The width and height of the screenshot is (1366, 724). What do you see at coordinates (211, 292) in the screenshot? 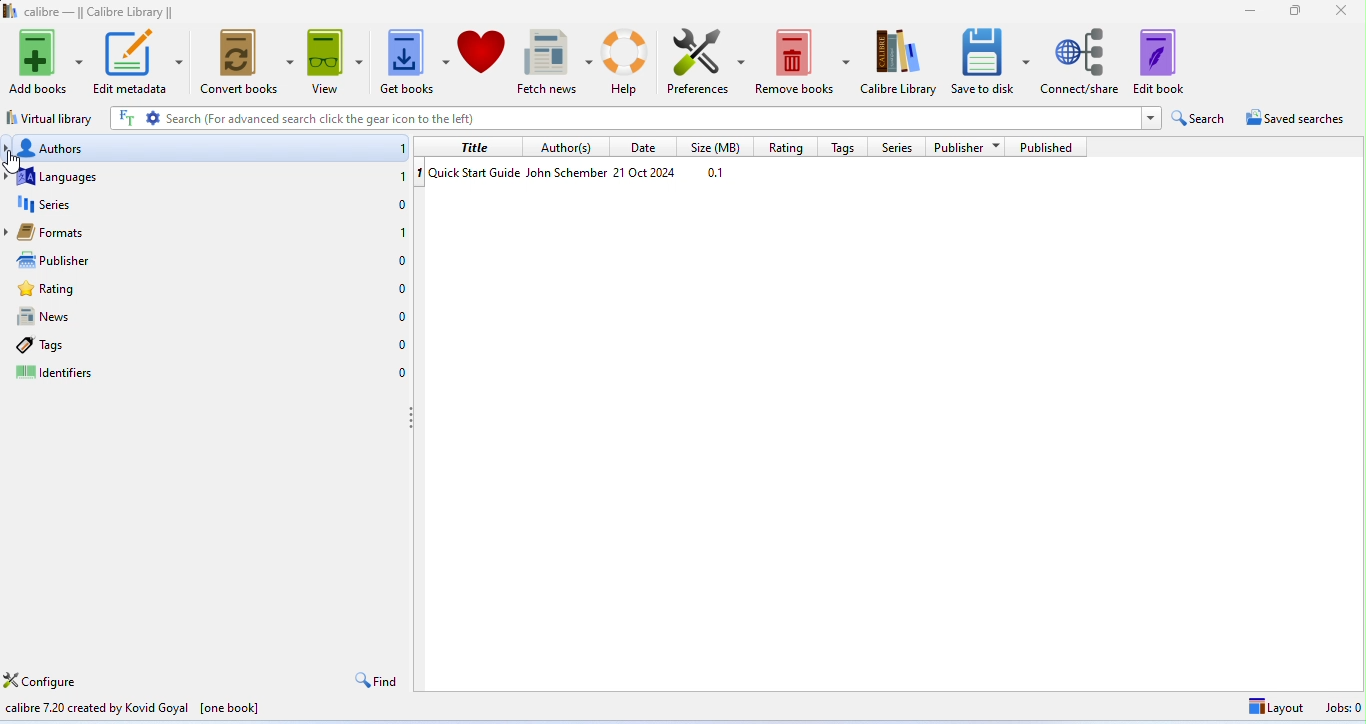
I see `rating` at bounding box center [211, 292].